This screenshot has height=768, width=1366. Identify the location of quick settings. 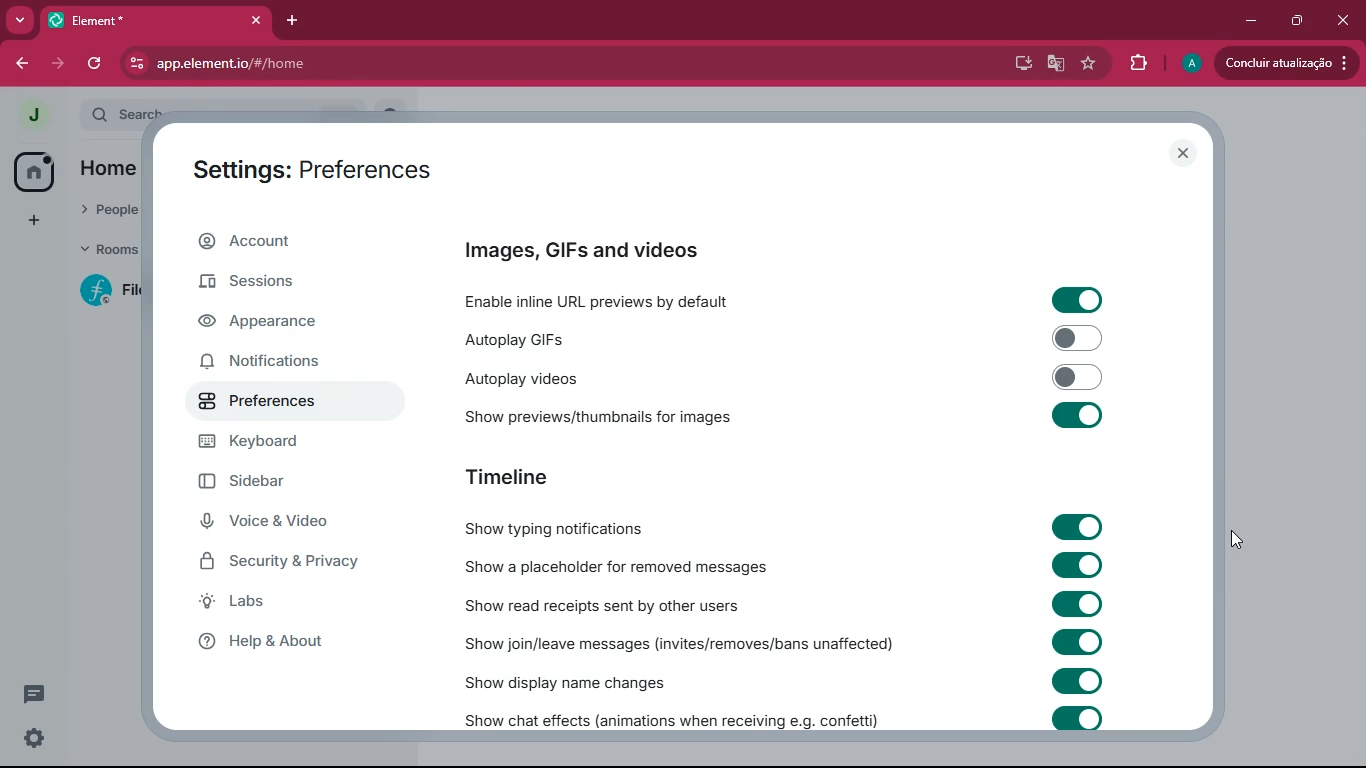
(34, 738).